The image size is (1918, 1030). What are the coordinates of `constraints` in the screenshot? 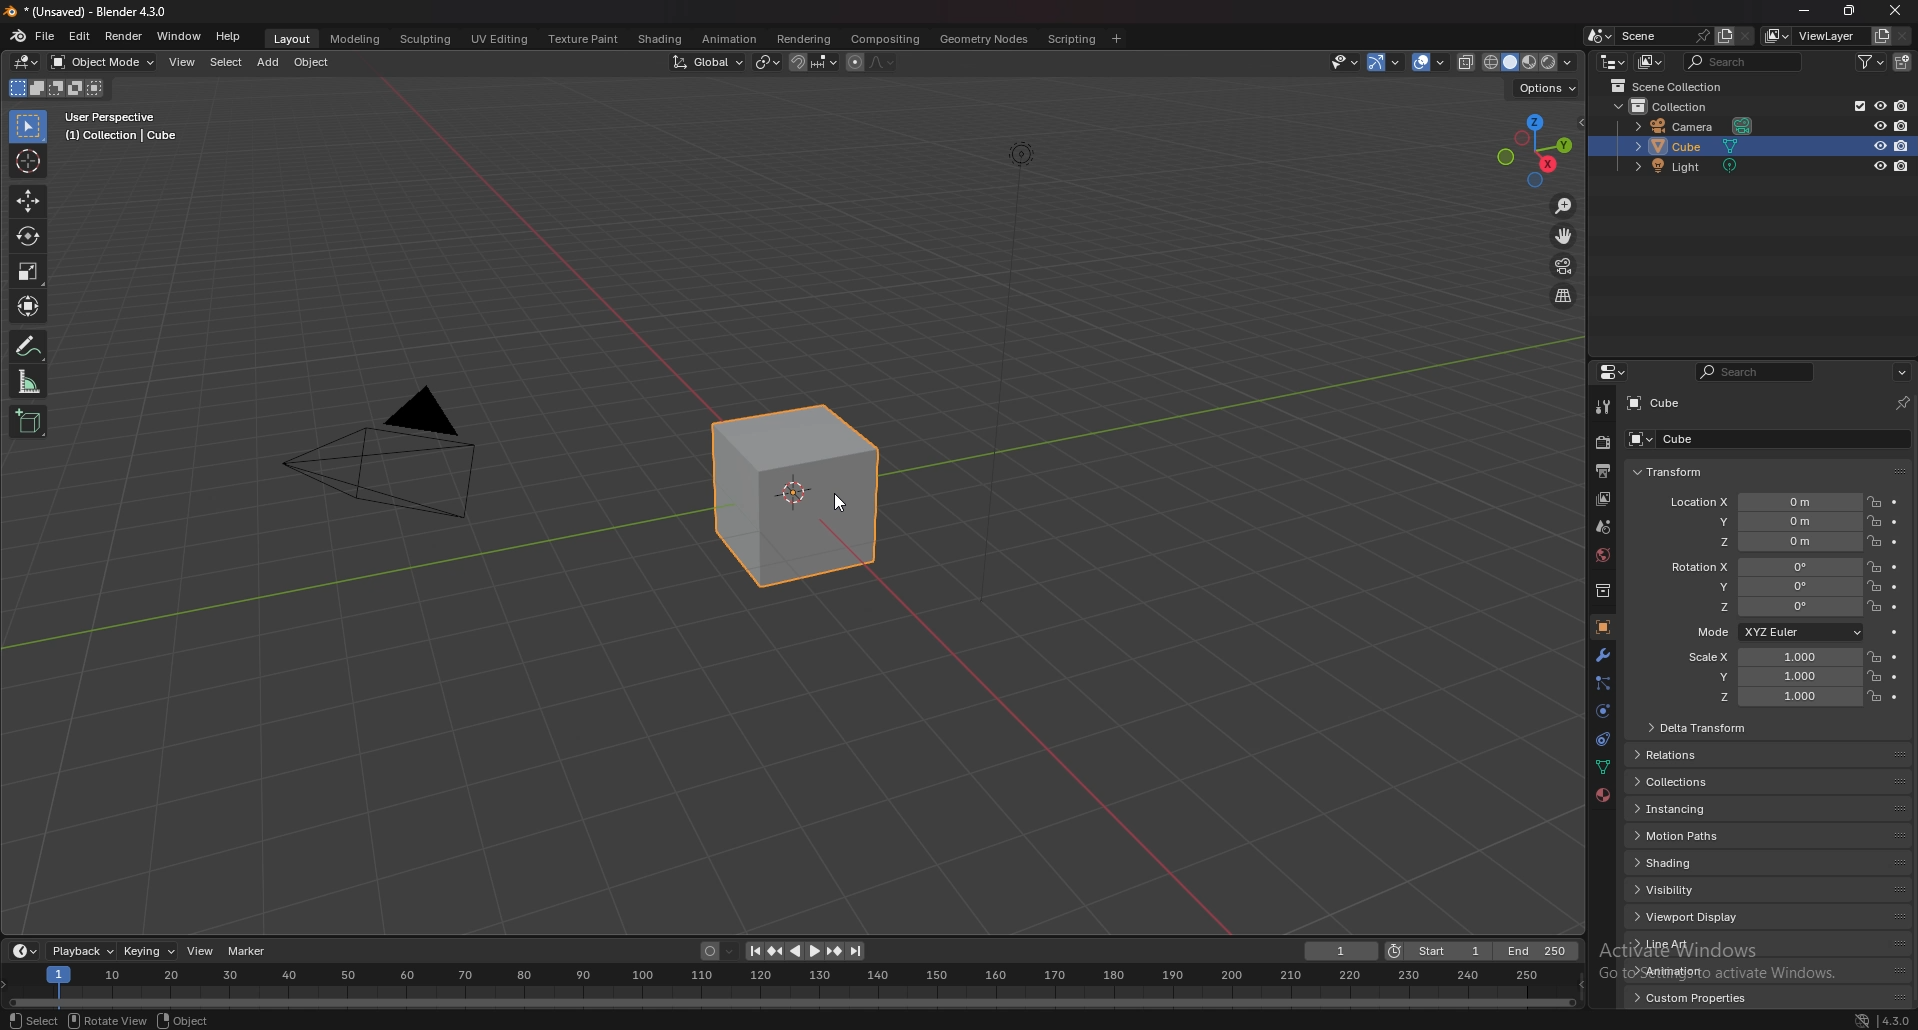 It's located at (1603, 739).